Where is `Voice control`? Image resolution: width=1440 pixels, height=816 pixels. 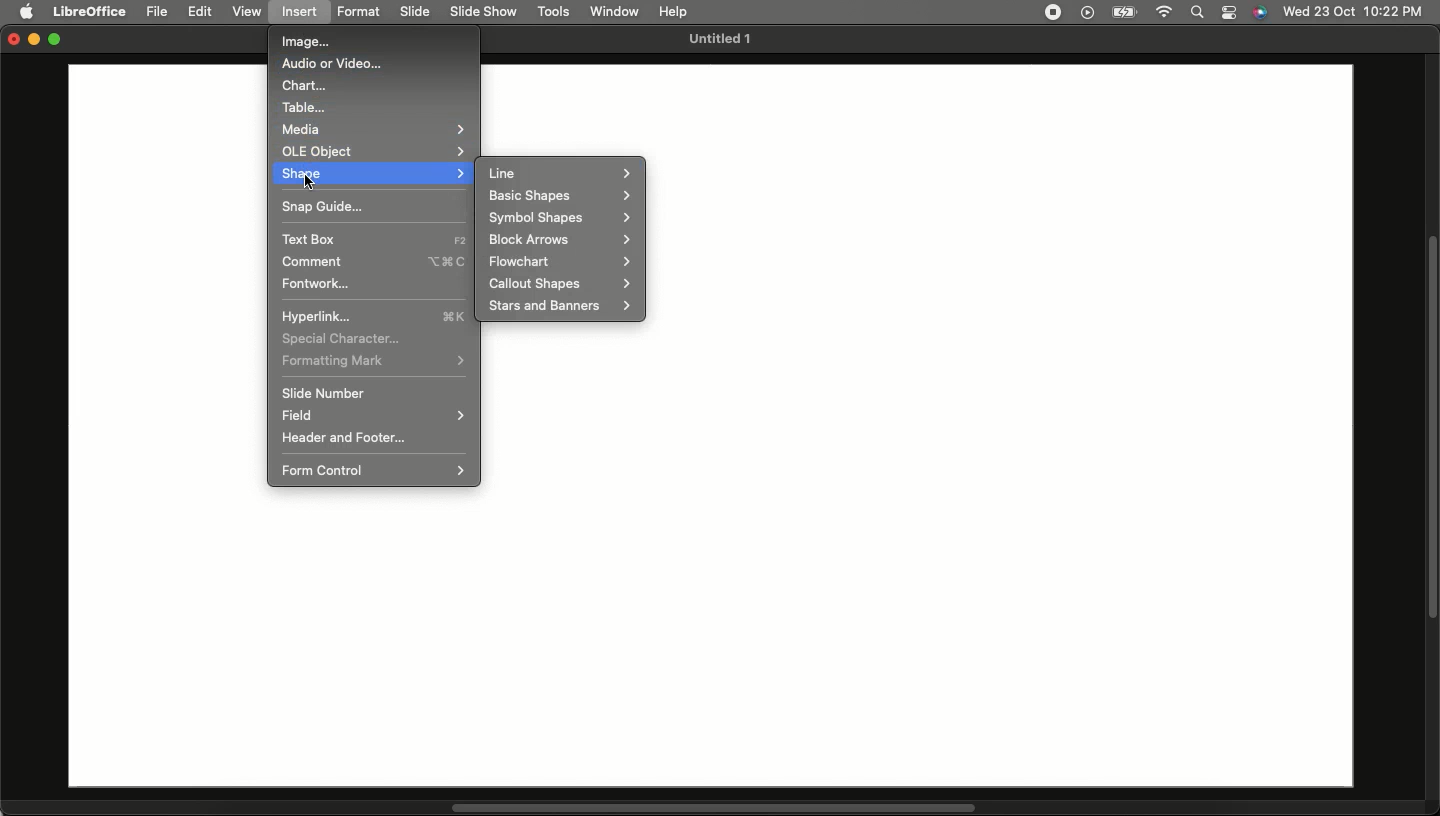 Voice control is located at coordinates (1259, 13).